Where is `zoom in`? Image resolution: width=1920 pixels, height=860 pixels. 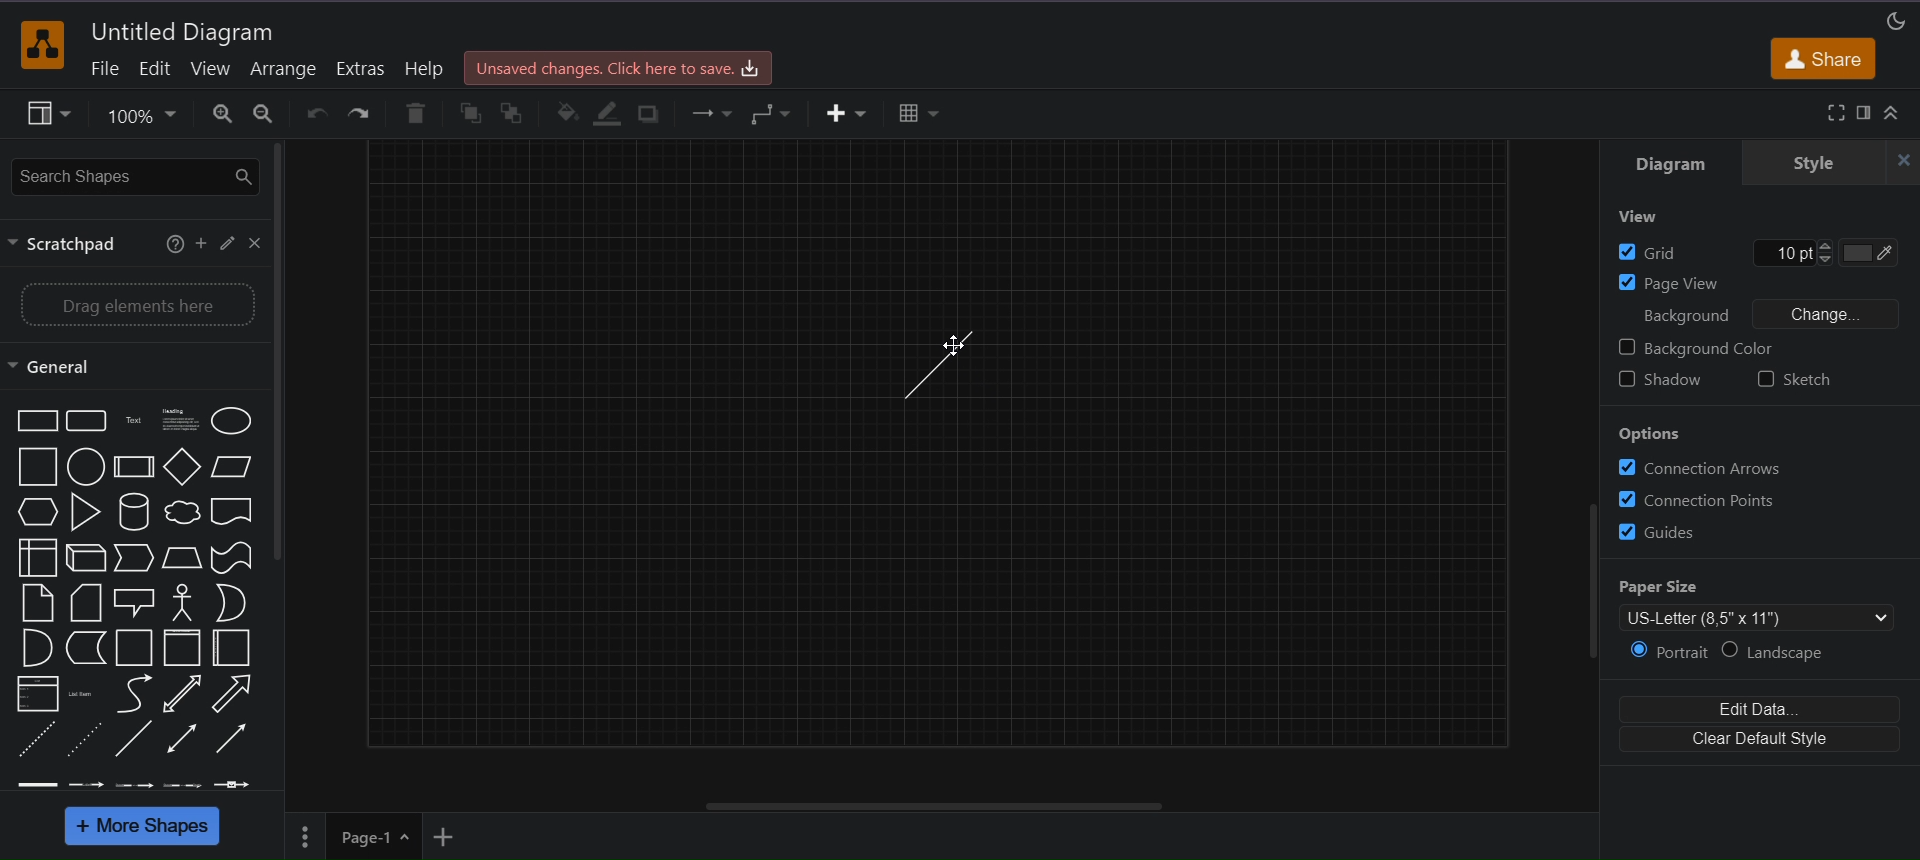
zoom in is located at coordinates (222, 115).